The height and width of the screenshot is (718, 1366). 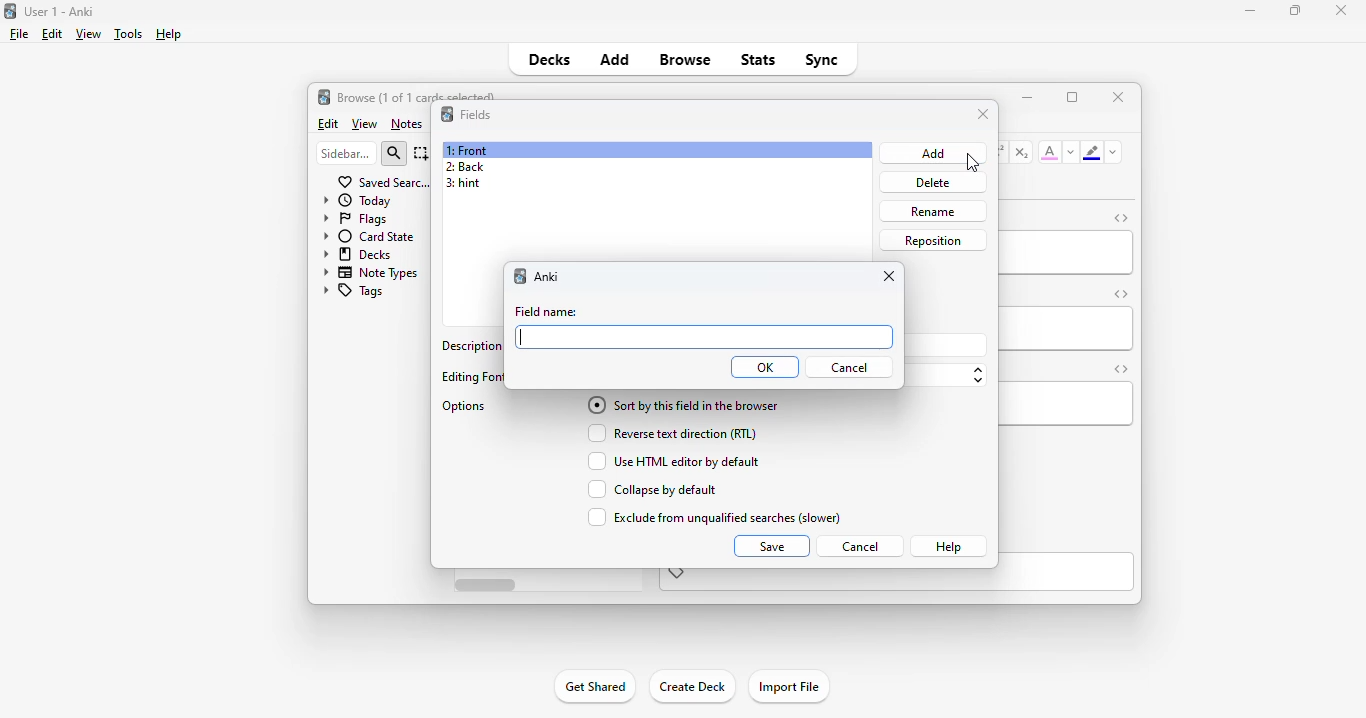 I want to click on help, so click(x=167, y=34).